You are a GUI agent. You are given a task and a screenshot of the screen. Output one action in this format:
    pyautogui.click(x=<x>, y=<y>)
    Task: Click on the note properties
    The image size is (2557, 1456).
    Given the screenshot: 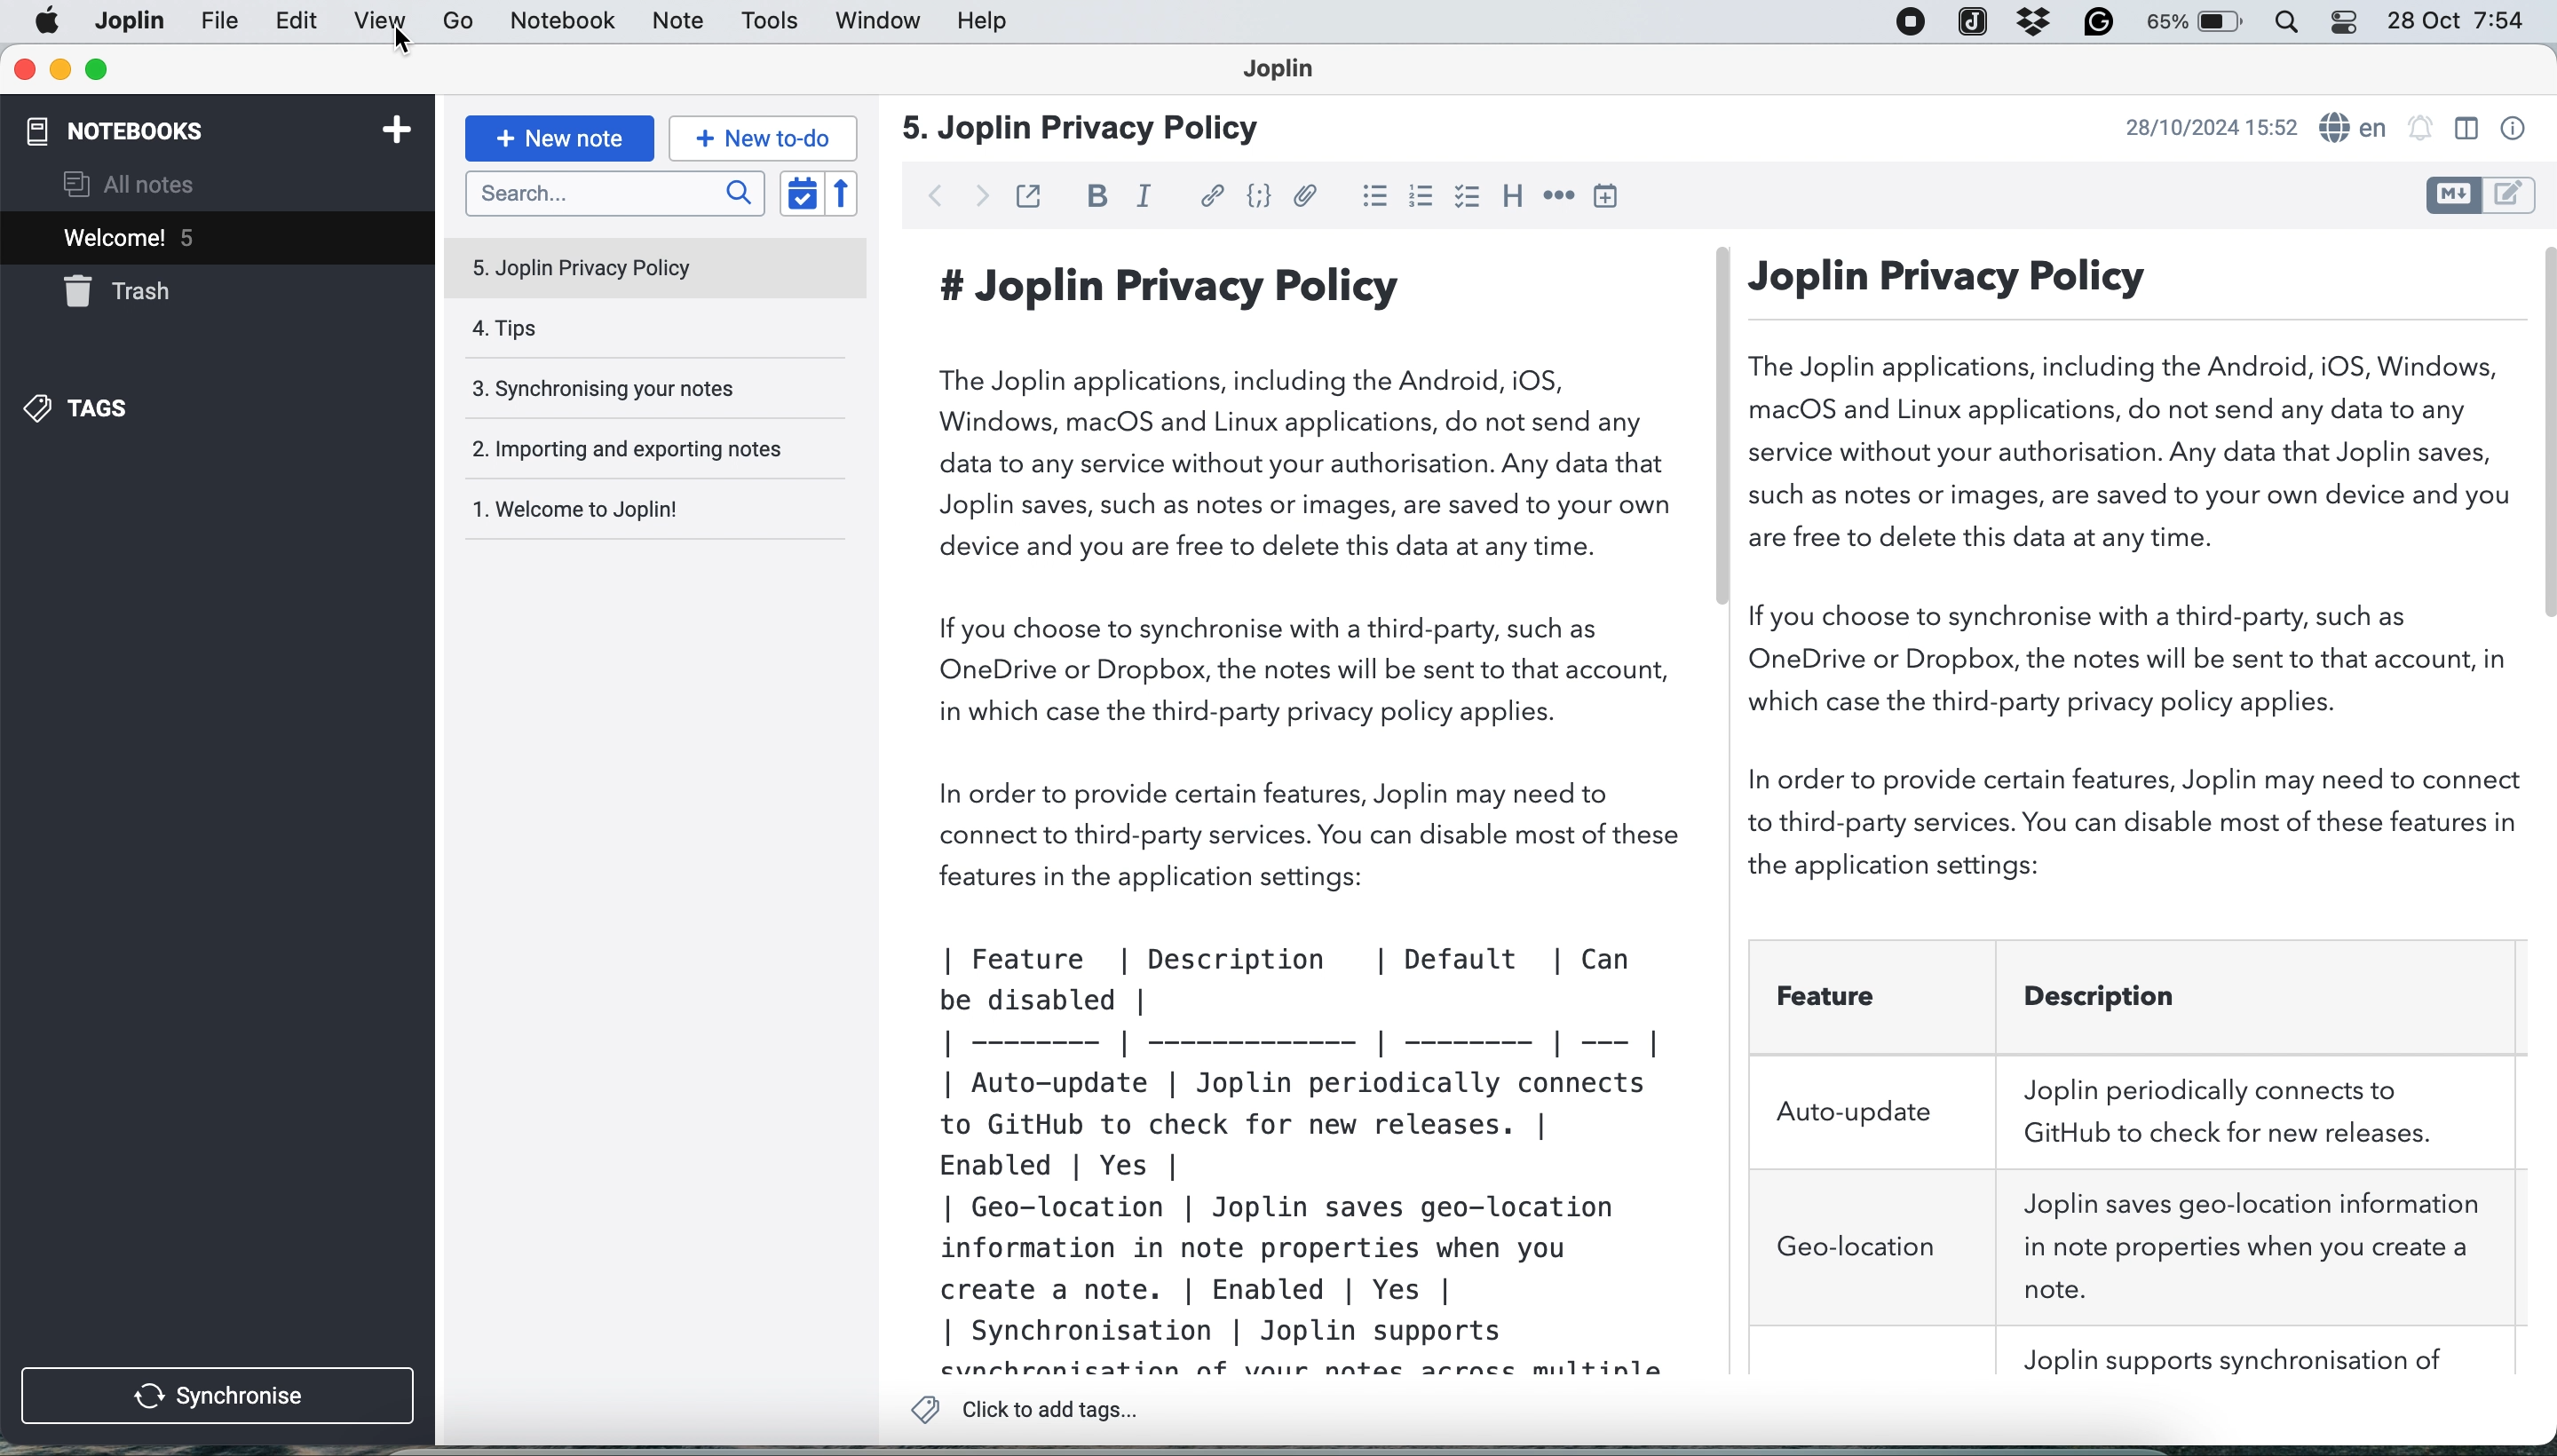 What is the action you would take?
    pyautogui.click(x=2512, y=129)
    